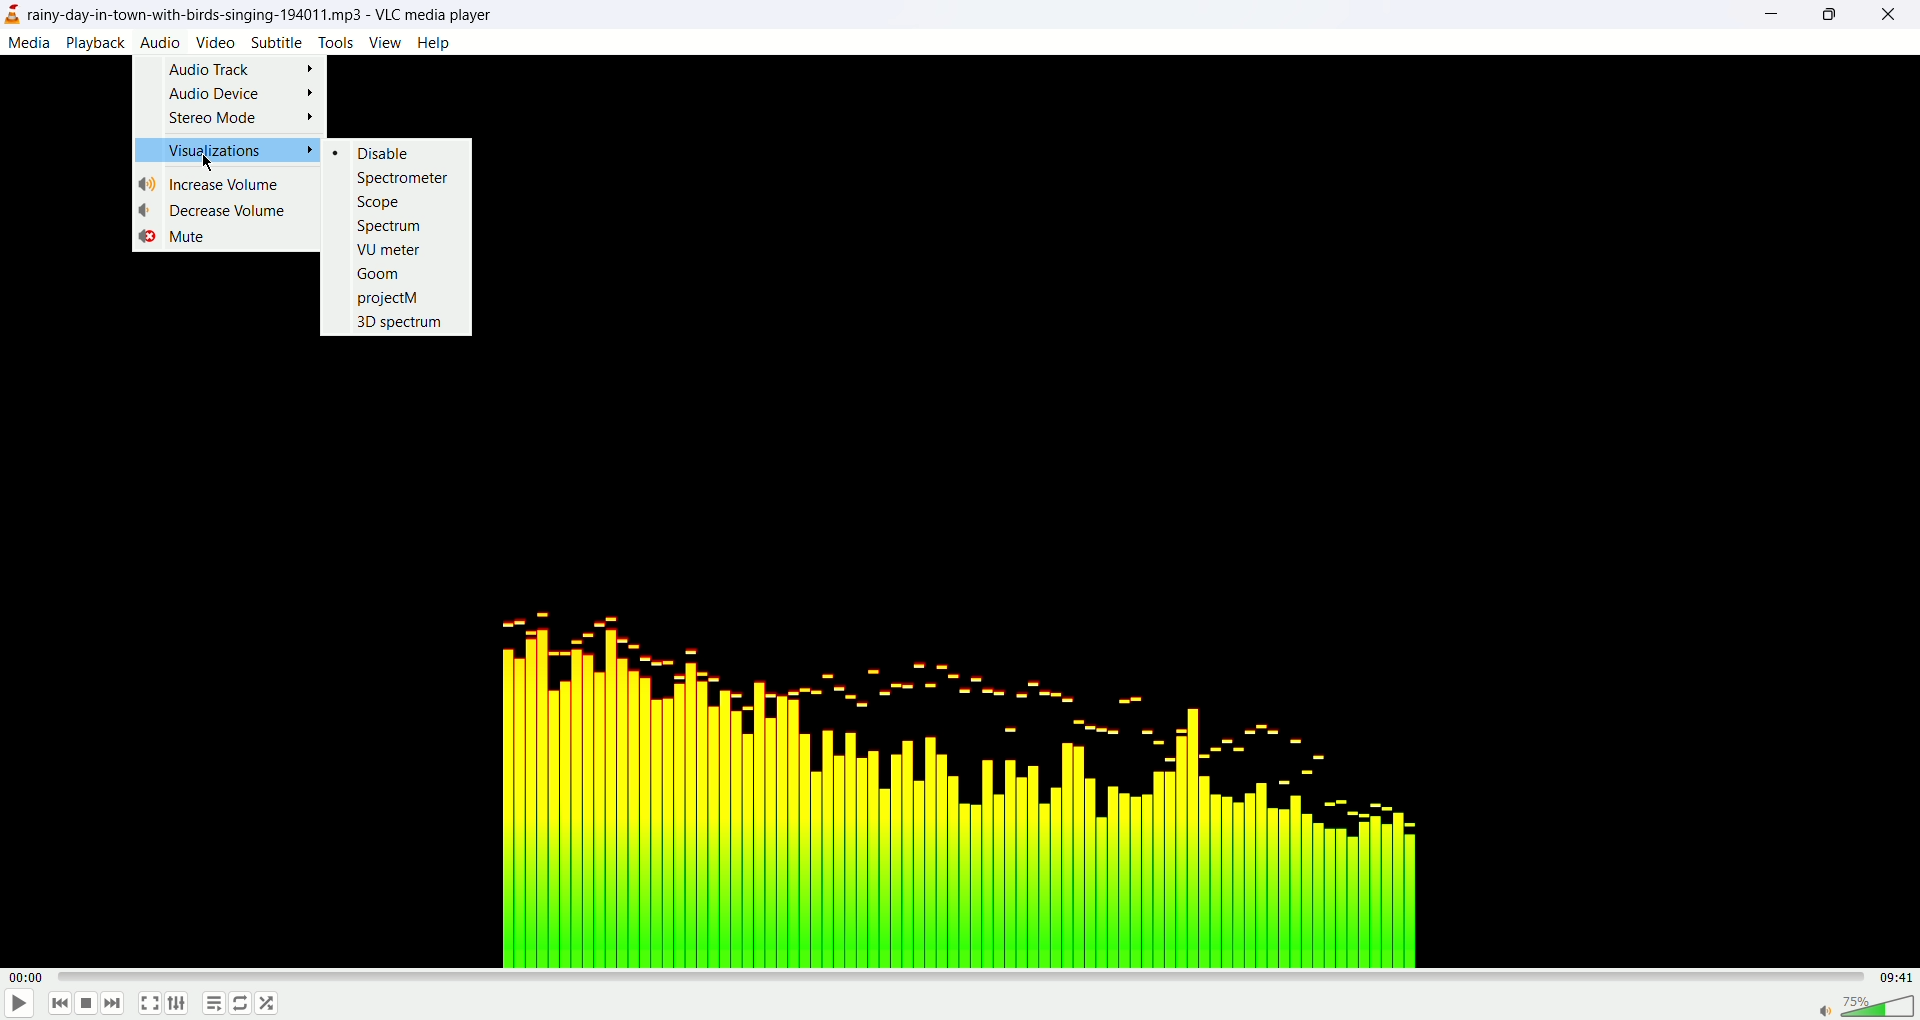 The image size is (1920, 1020). What do you see at coordinates (241, 1002) in the screenshot?
I see `loop` at bounding box center [241, 1002].